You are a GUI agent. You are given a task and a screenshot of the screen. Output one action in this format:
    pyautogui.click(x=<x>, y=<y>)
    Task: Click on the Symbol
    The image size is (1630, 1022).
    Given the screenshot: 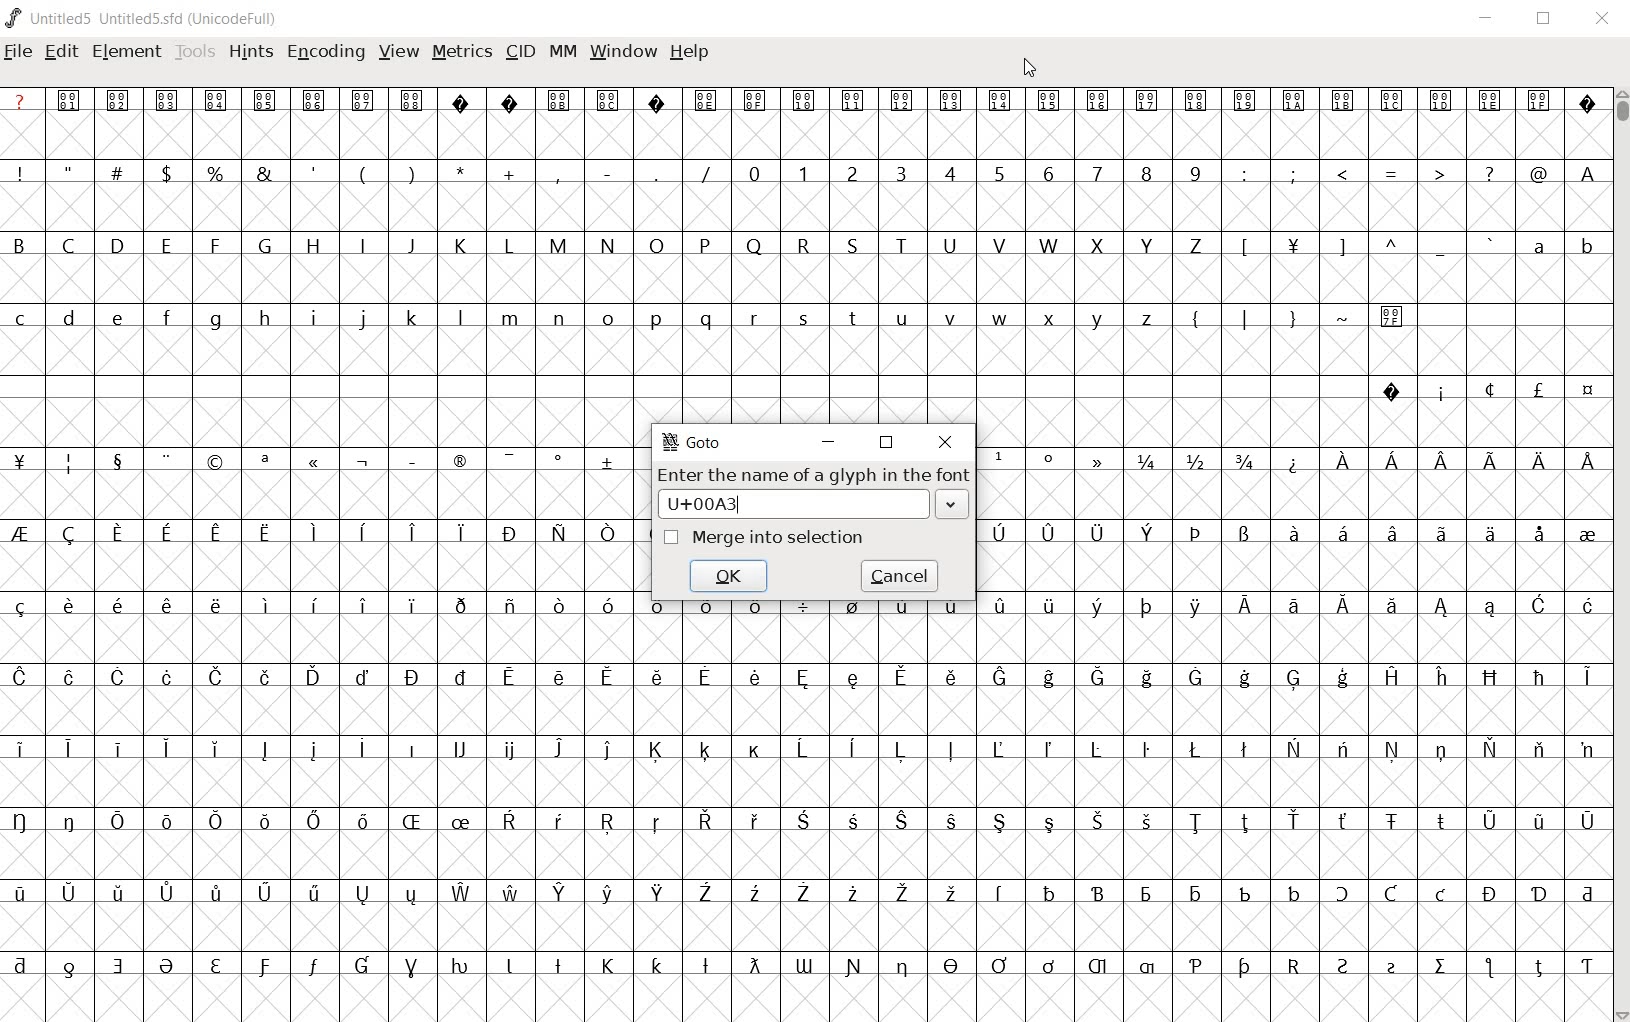 What is the action you would take?
    pyautogui.click(x=998, y=748)
    